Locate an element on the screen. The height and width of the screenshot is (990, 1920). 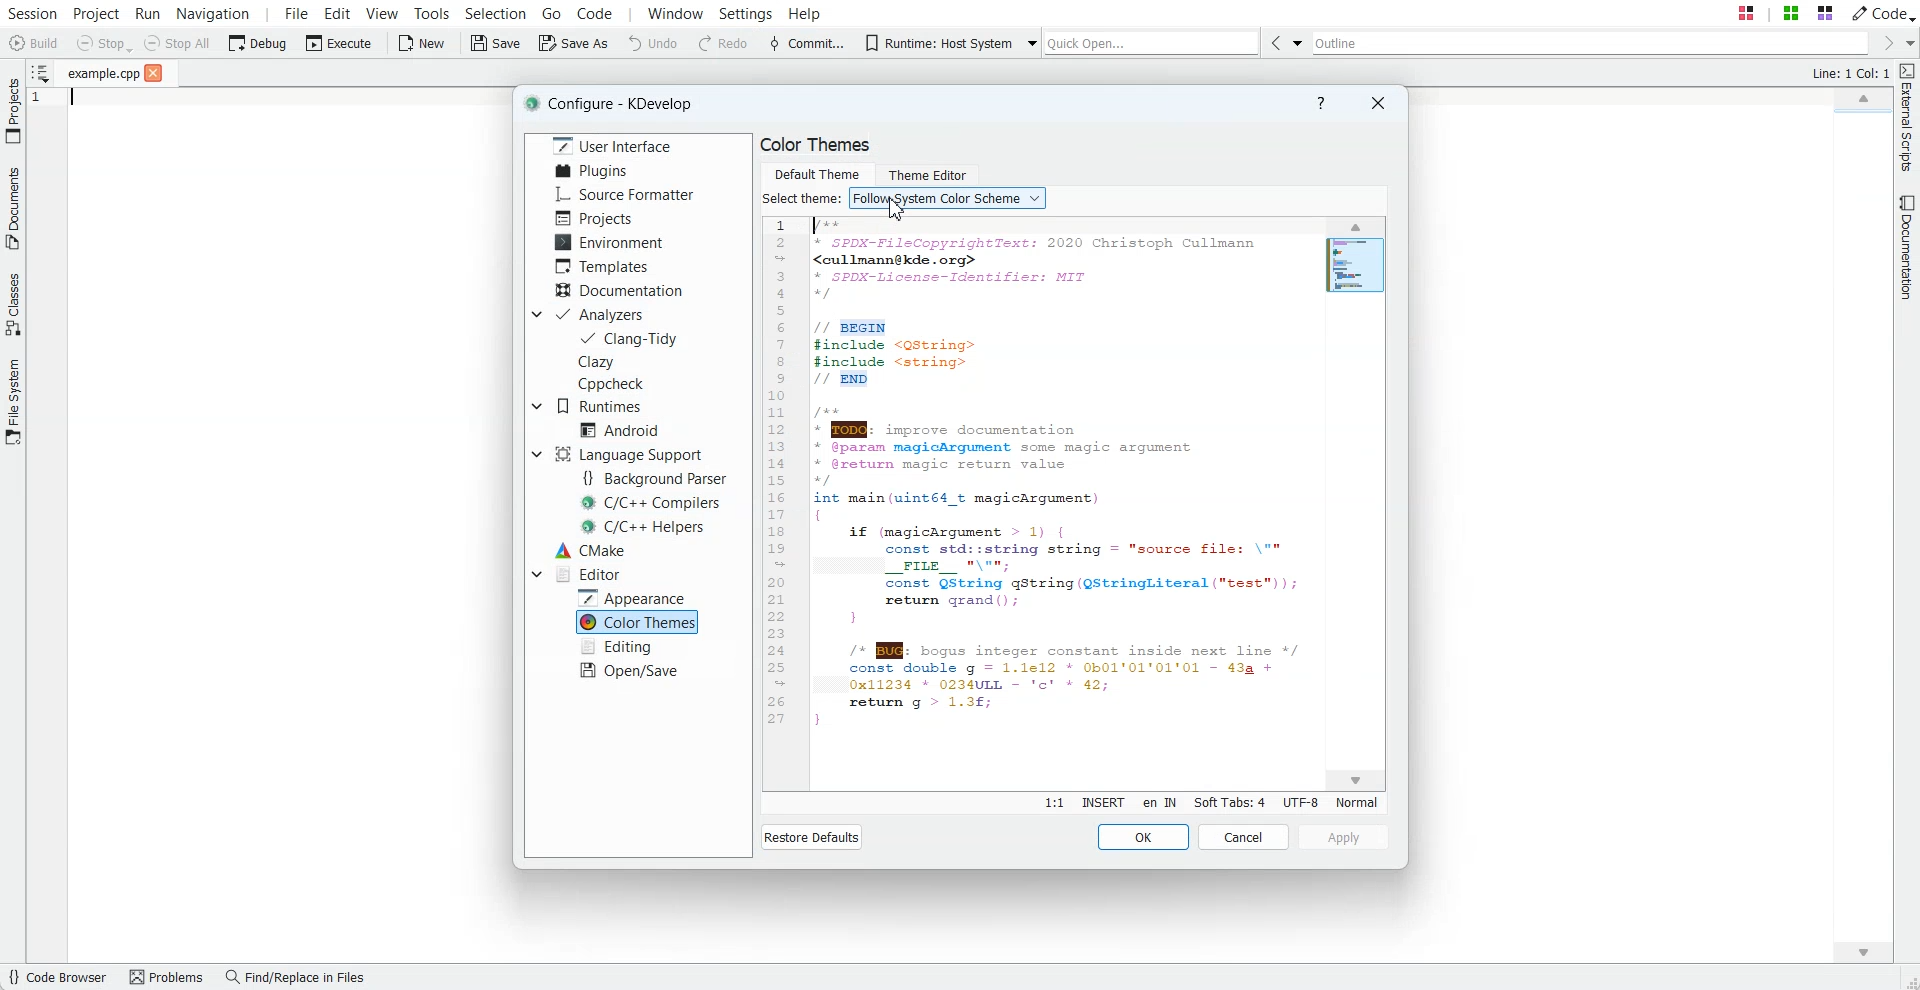
Save As is located at coordinates (573, 44).